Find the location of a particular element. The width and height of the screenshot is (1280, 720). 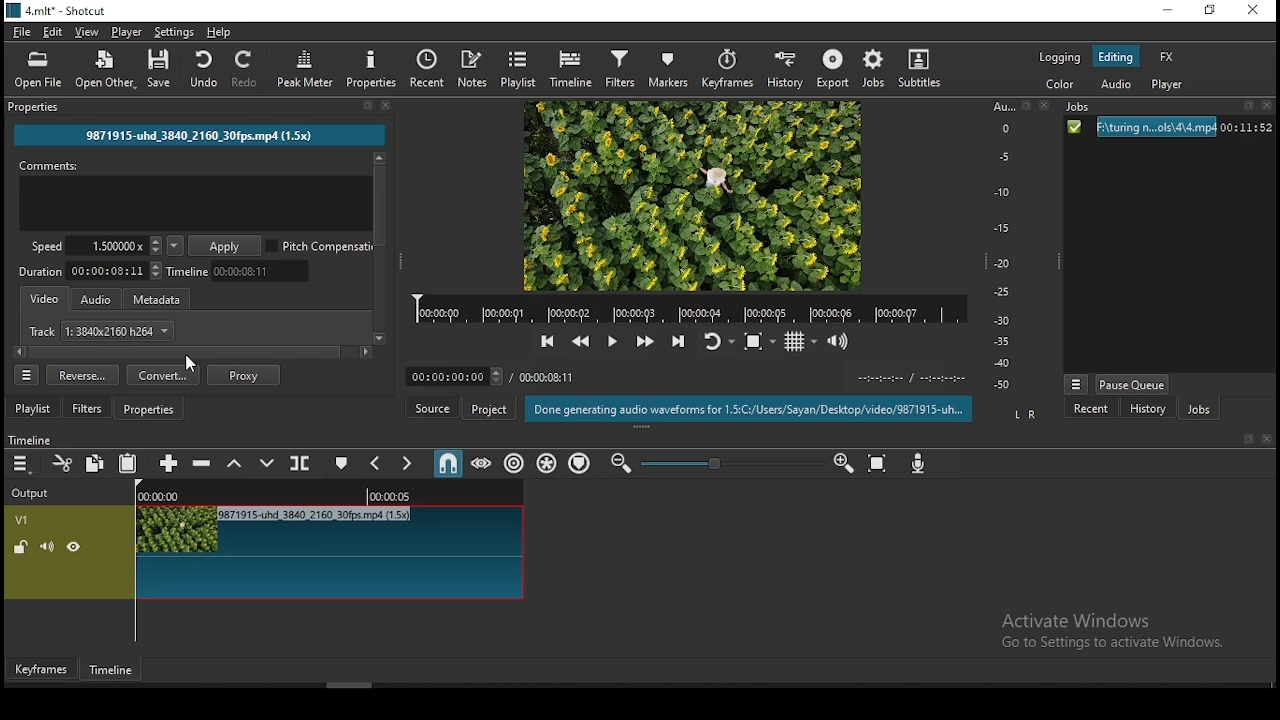

previous marker is located at coordinates (377, 465).